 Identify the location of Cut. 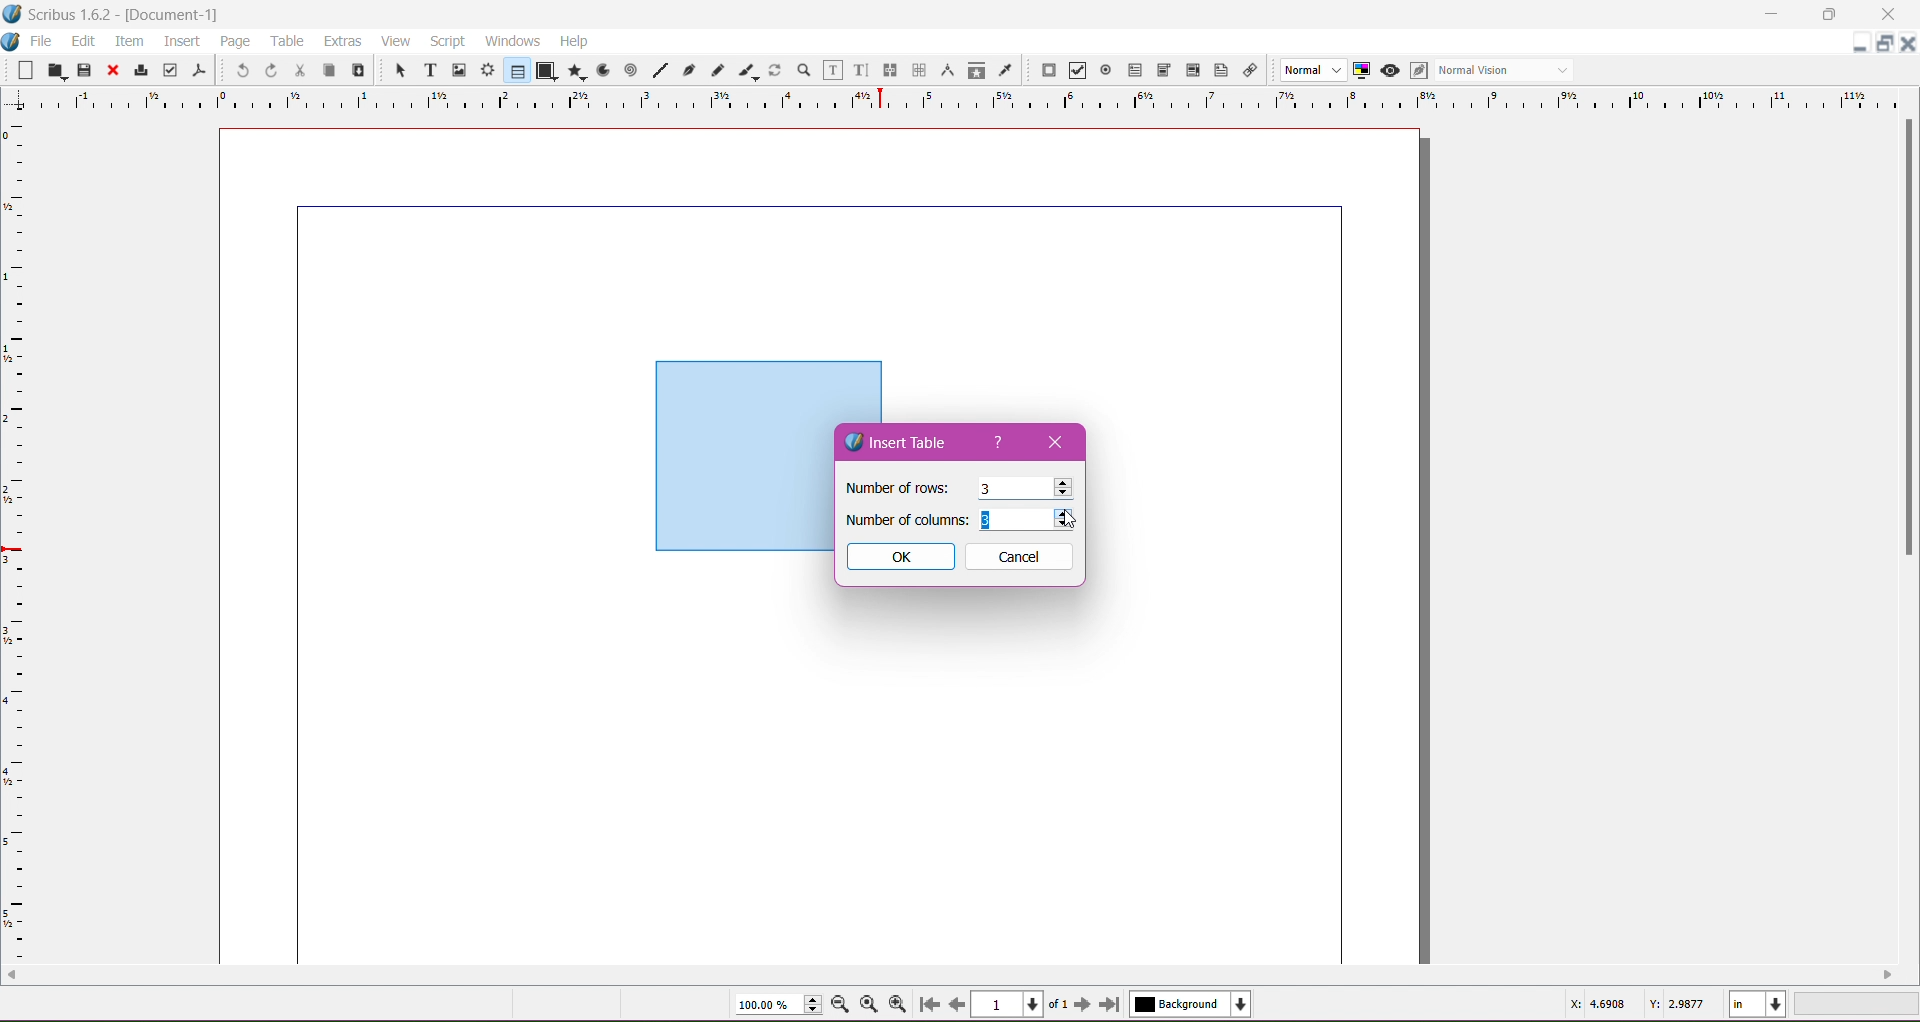
(296, 69).